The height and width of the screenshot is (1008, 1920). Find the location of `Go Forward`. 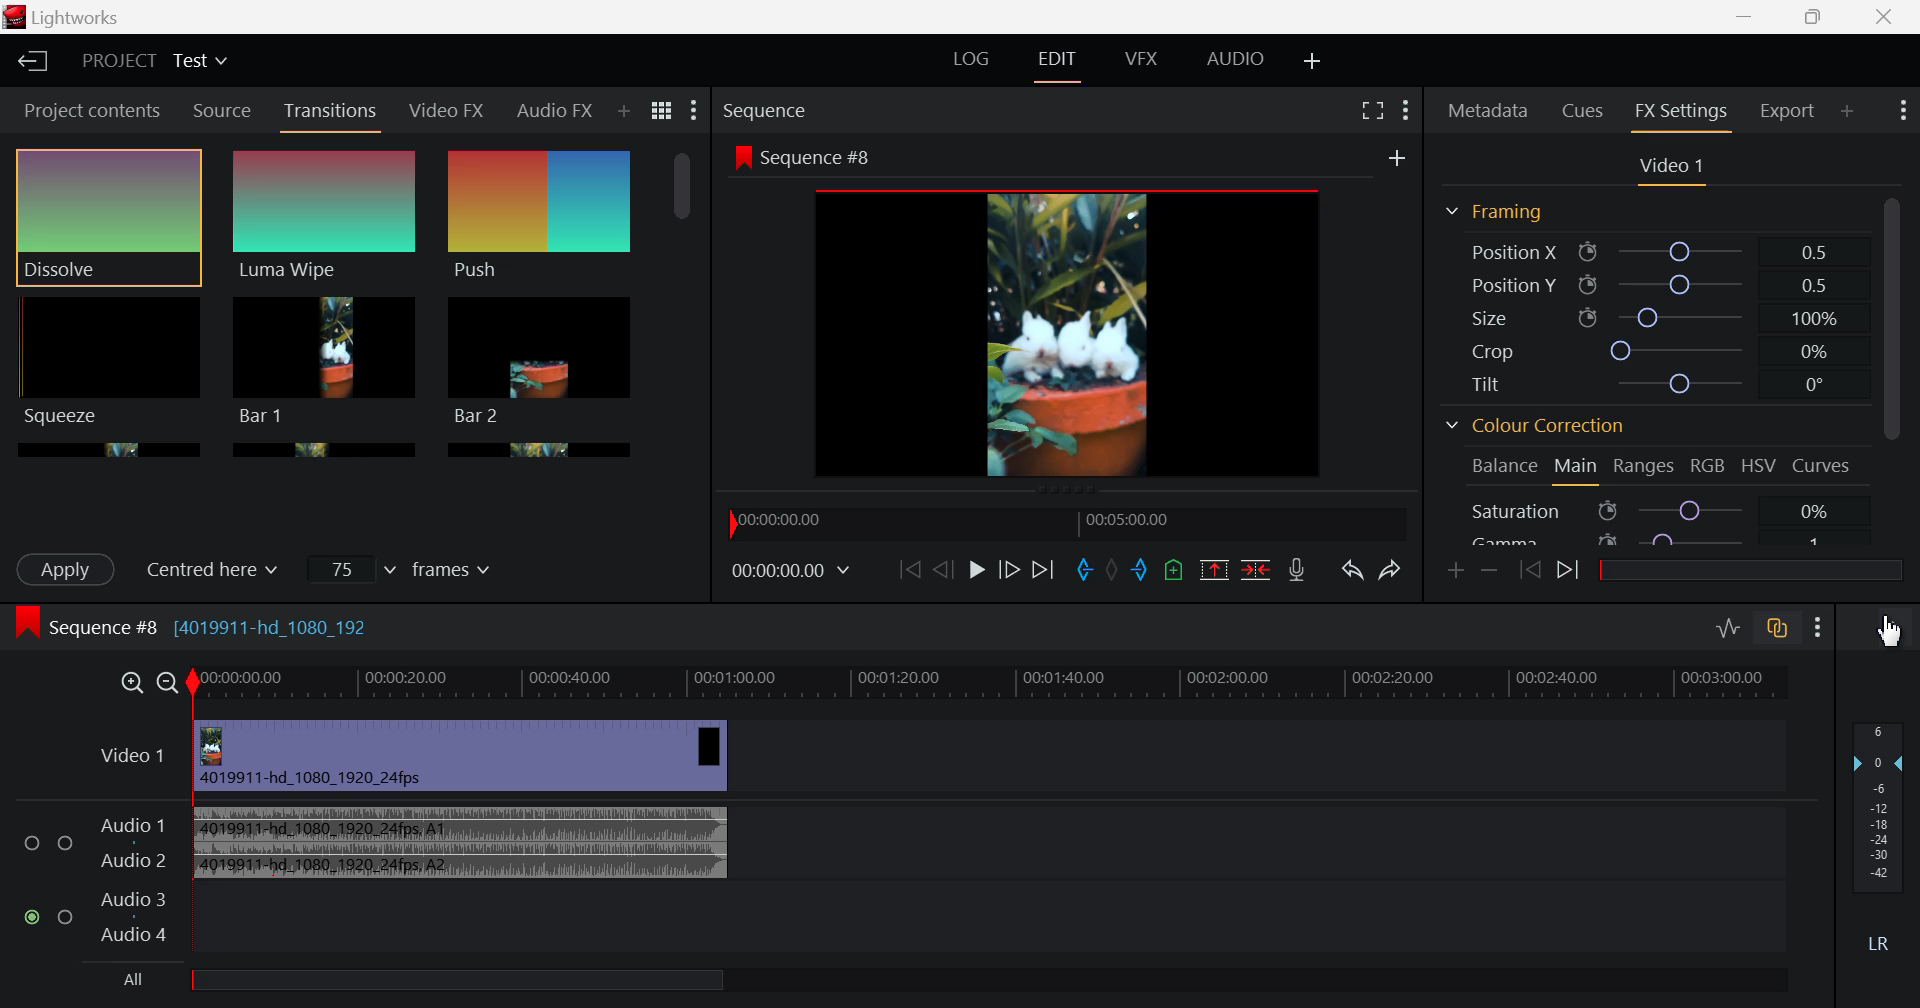

Go Forward is located at coordinates (1010, 569).